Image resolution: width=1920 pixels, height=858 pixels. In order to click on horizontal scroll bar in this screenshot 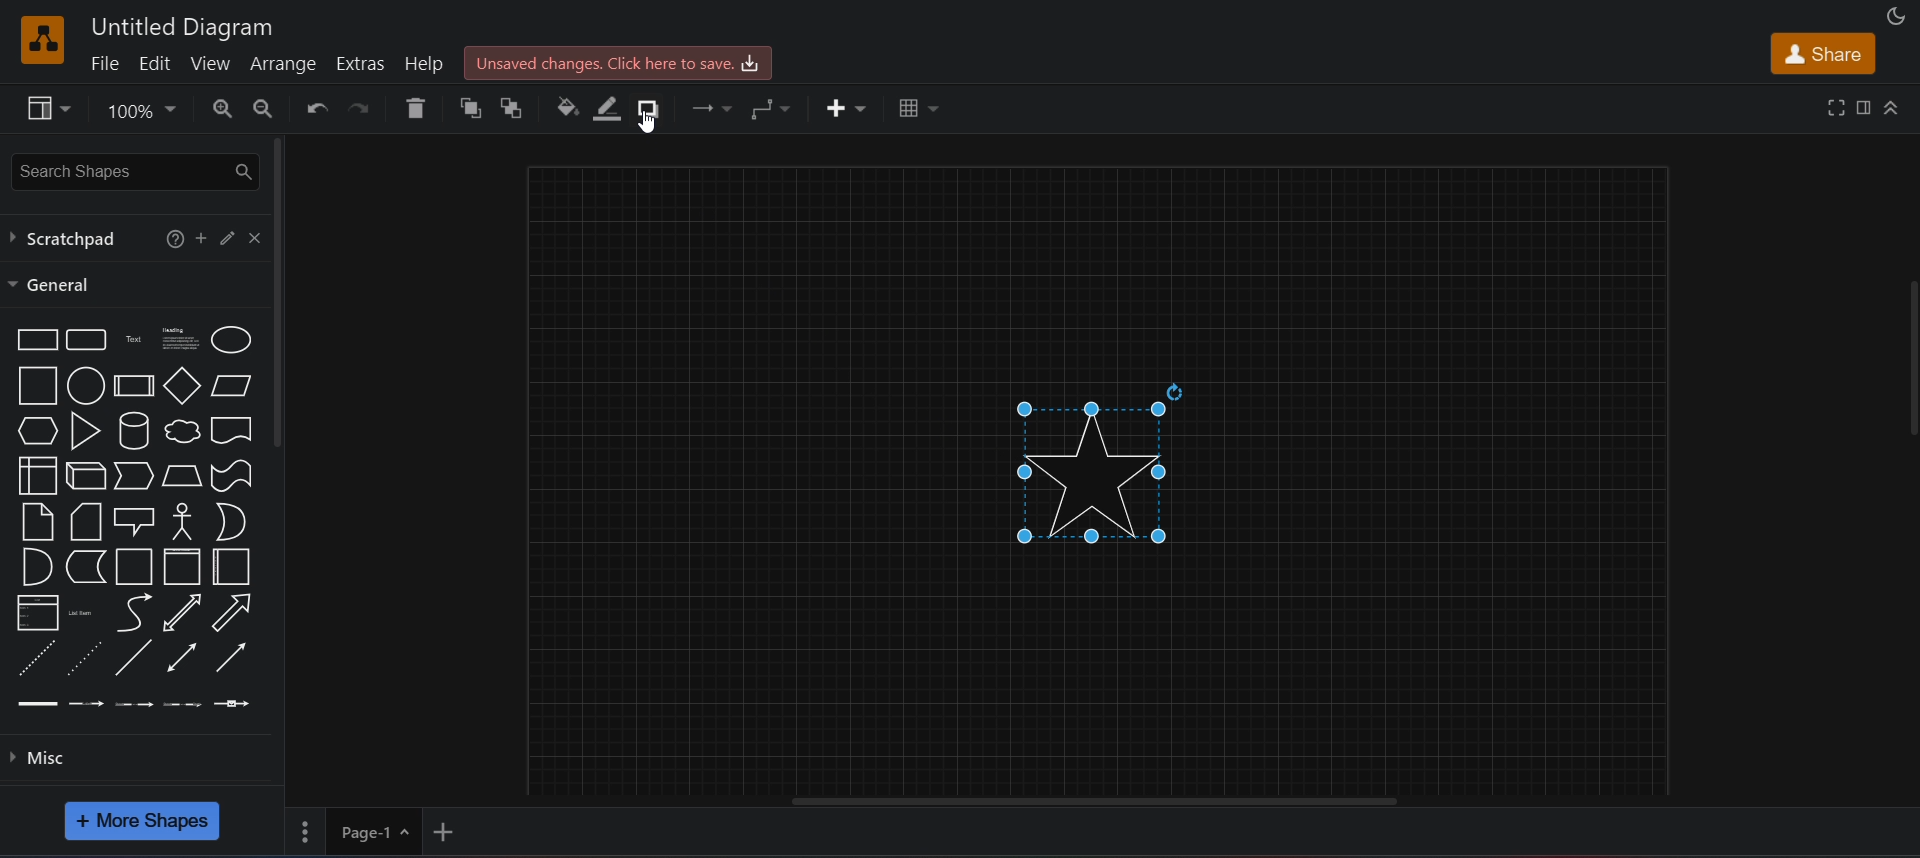, I will do `click(1101, 805)`.